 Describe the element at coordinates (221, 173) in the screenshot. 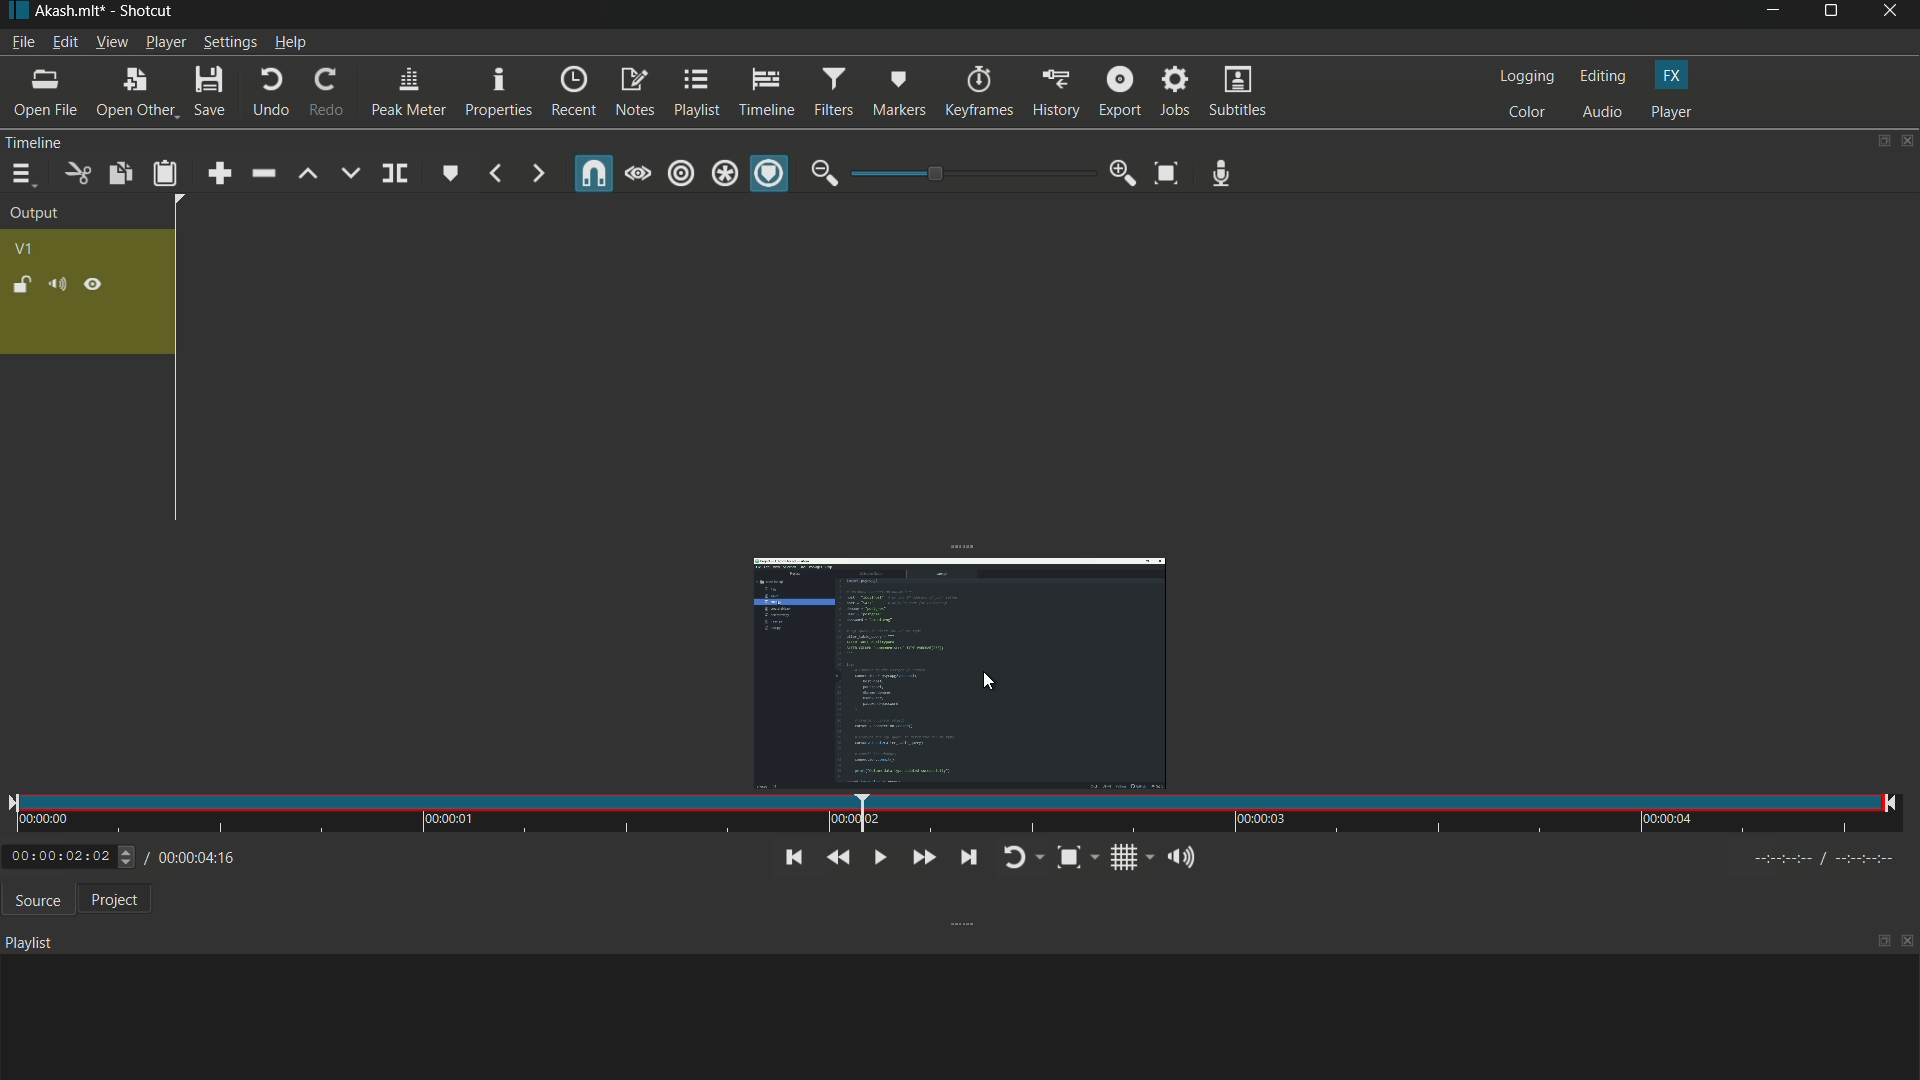

I see `append` at that location.